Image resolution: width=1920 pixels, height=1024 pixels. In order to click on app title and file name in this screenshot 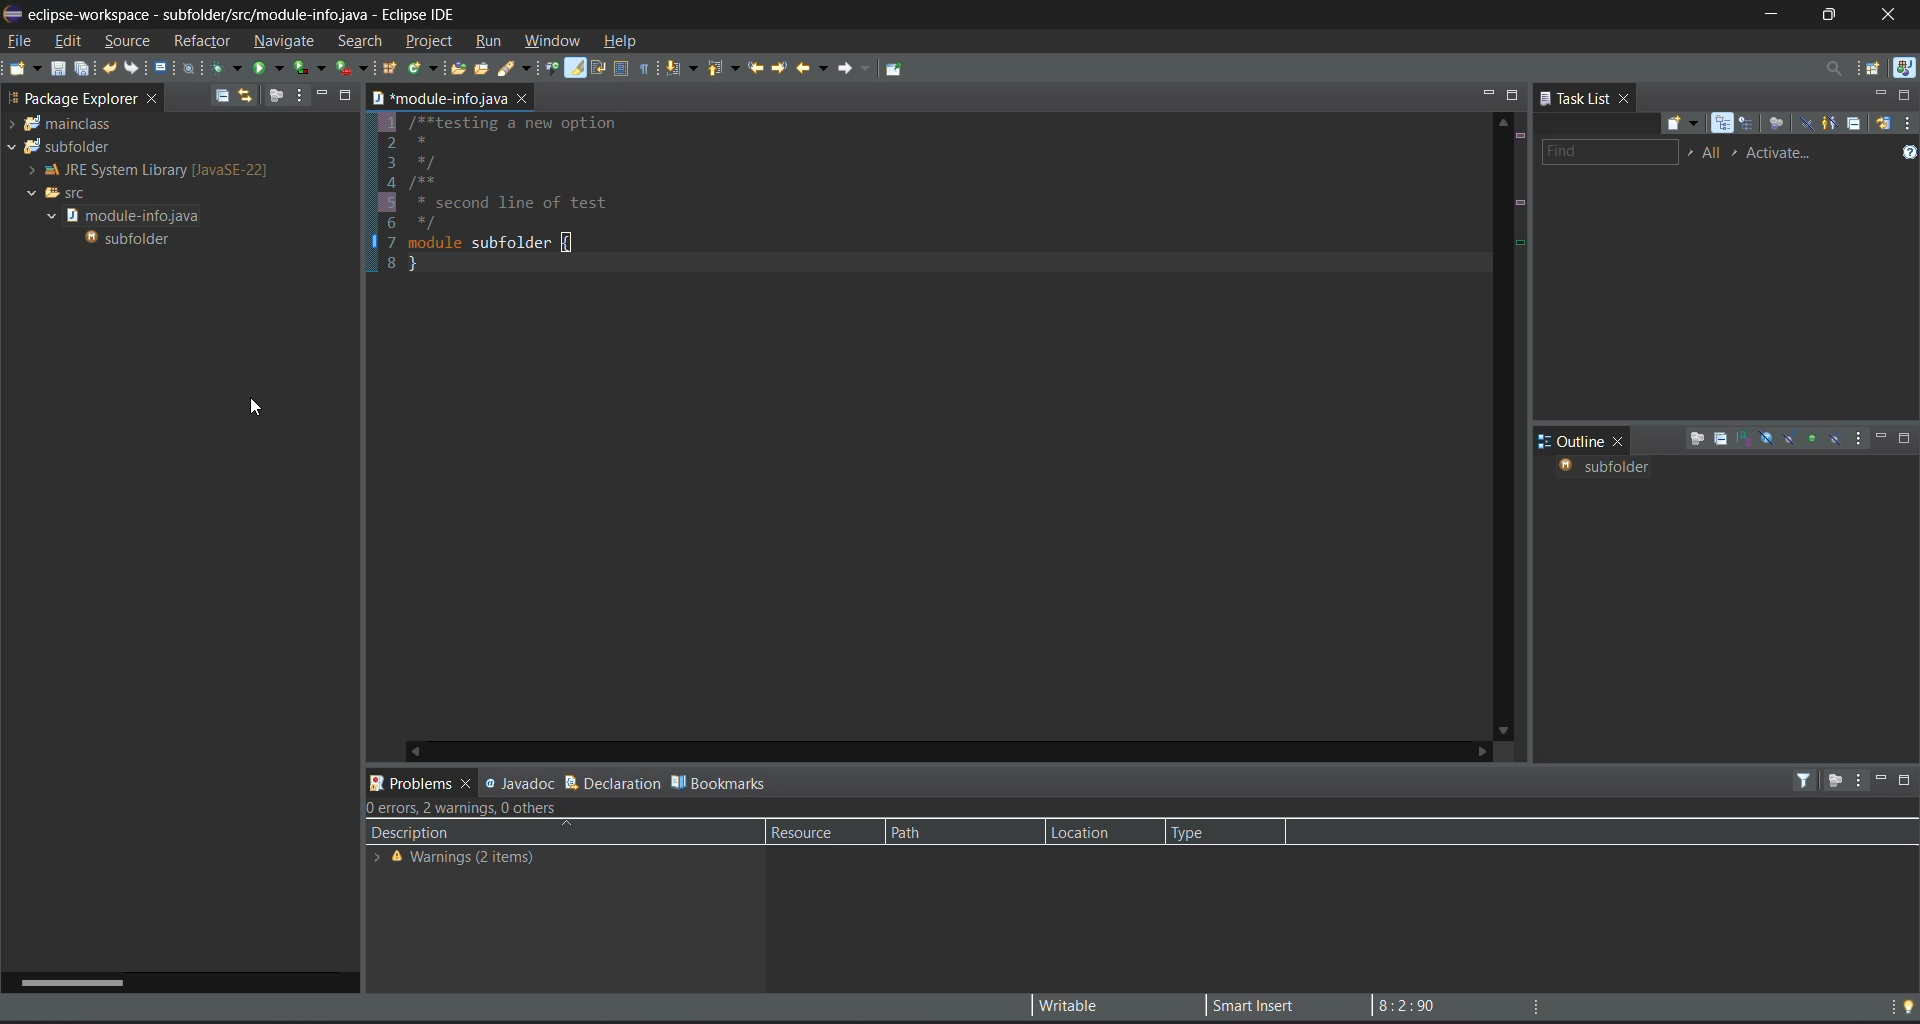, I will do `click(12, 12)`.